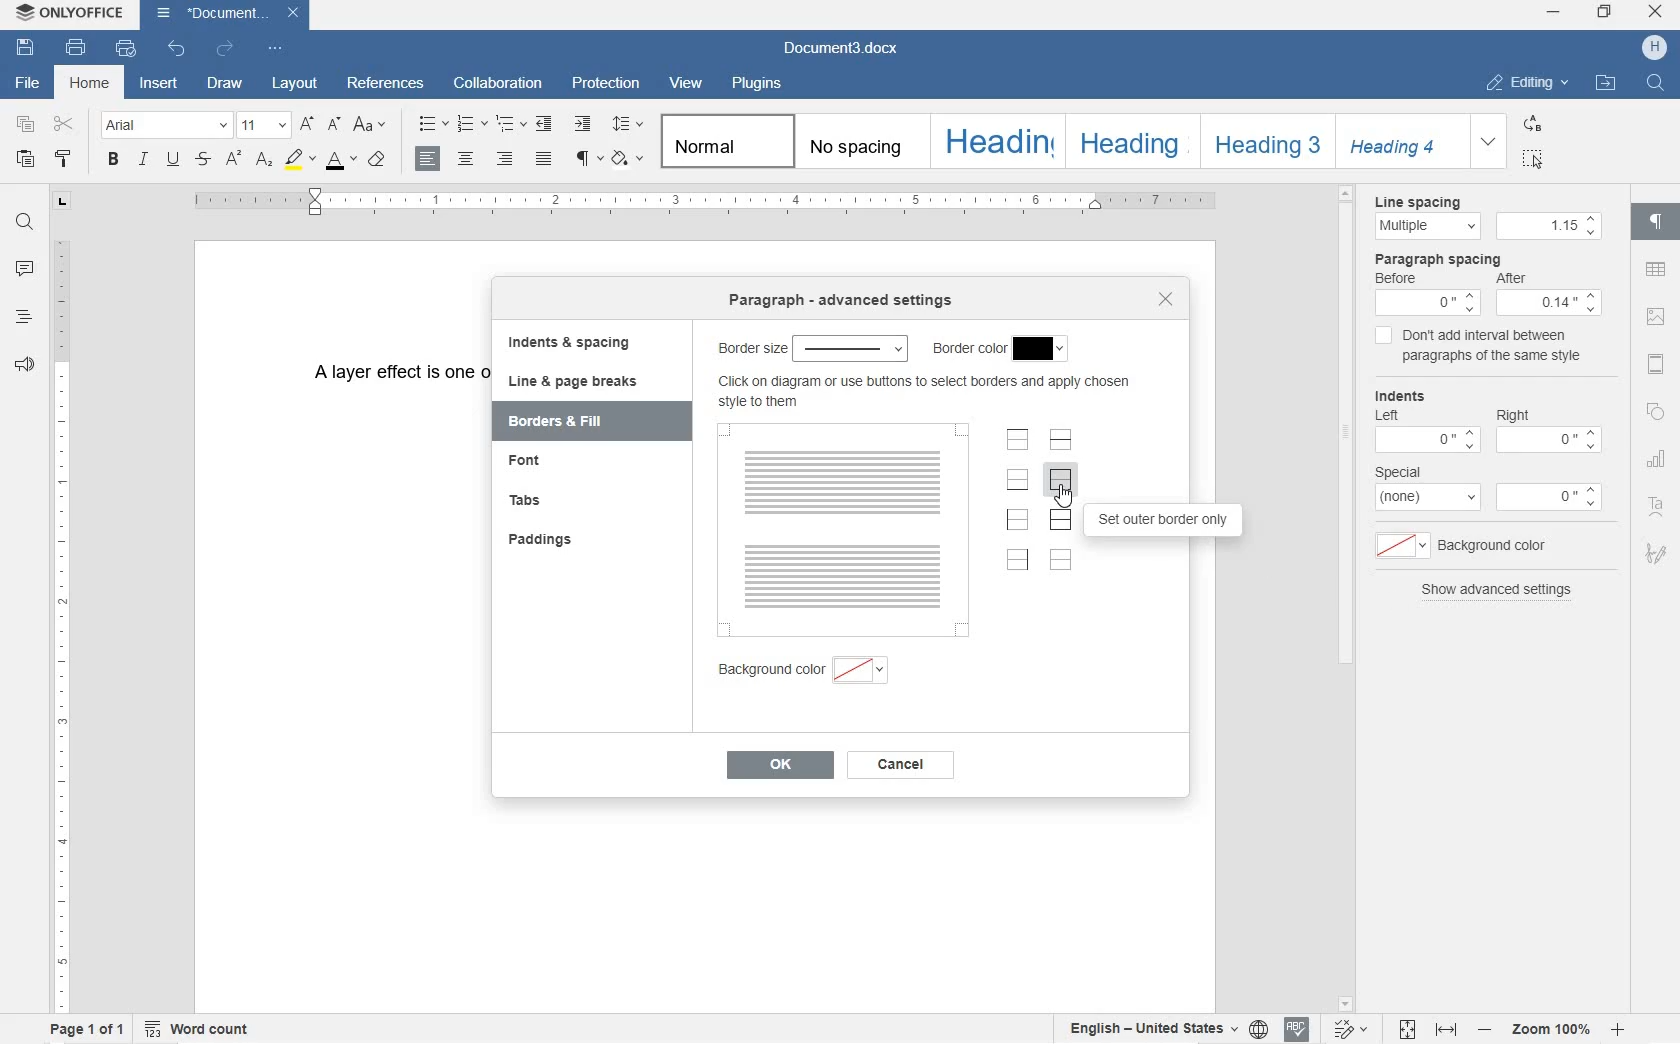  Describe the element at coordinates (227, 49) in the screenshot. I see `REDO` at that location.